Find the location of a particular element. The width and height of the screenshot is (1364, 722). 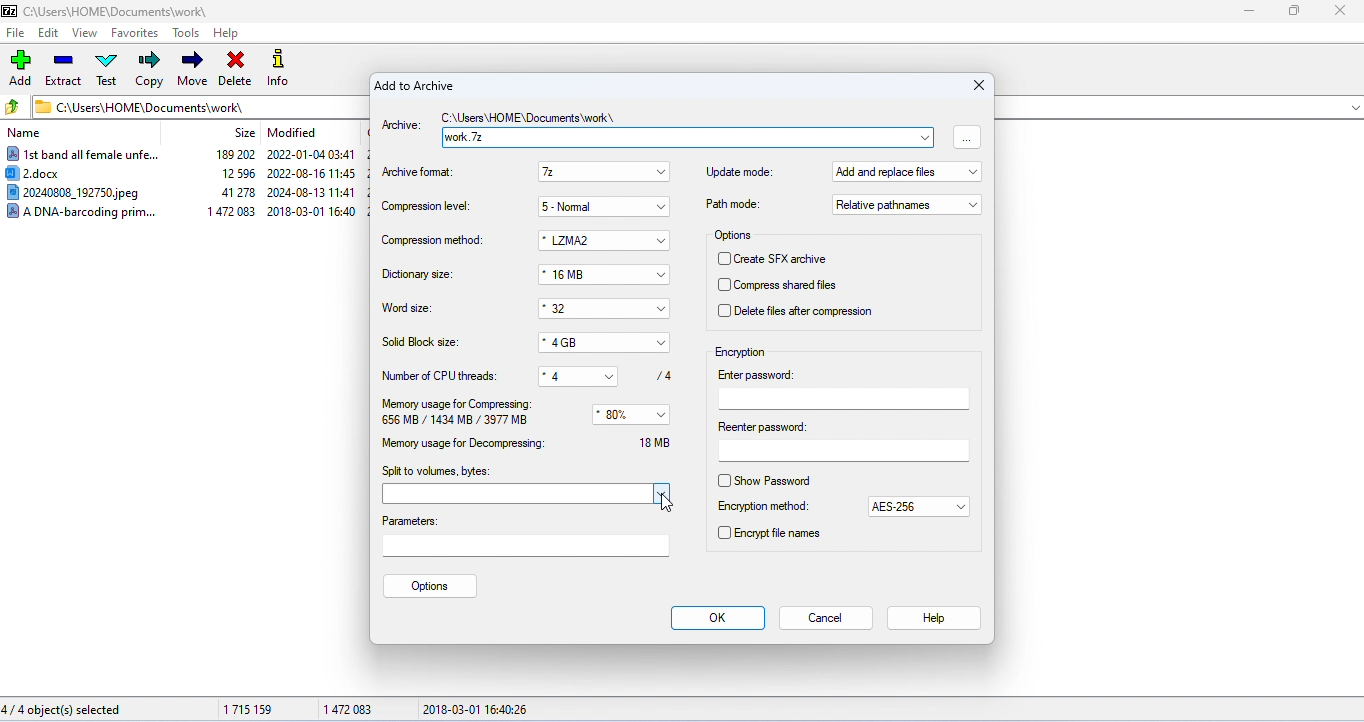

encrypt file names is located at coordinates (779, 534).